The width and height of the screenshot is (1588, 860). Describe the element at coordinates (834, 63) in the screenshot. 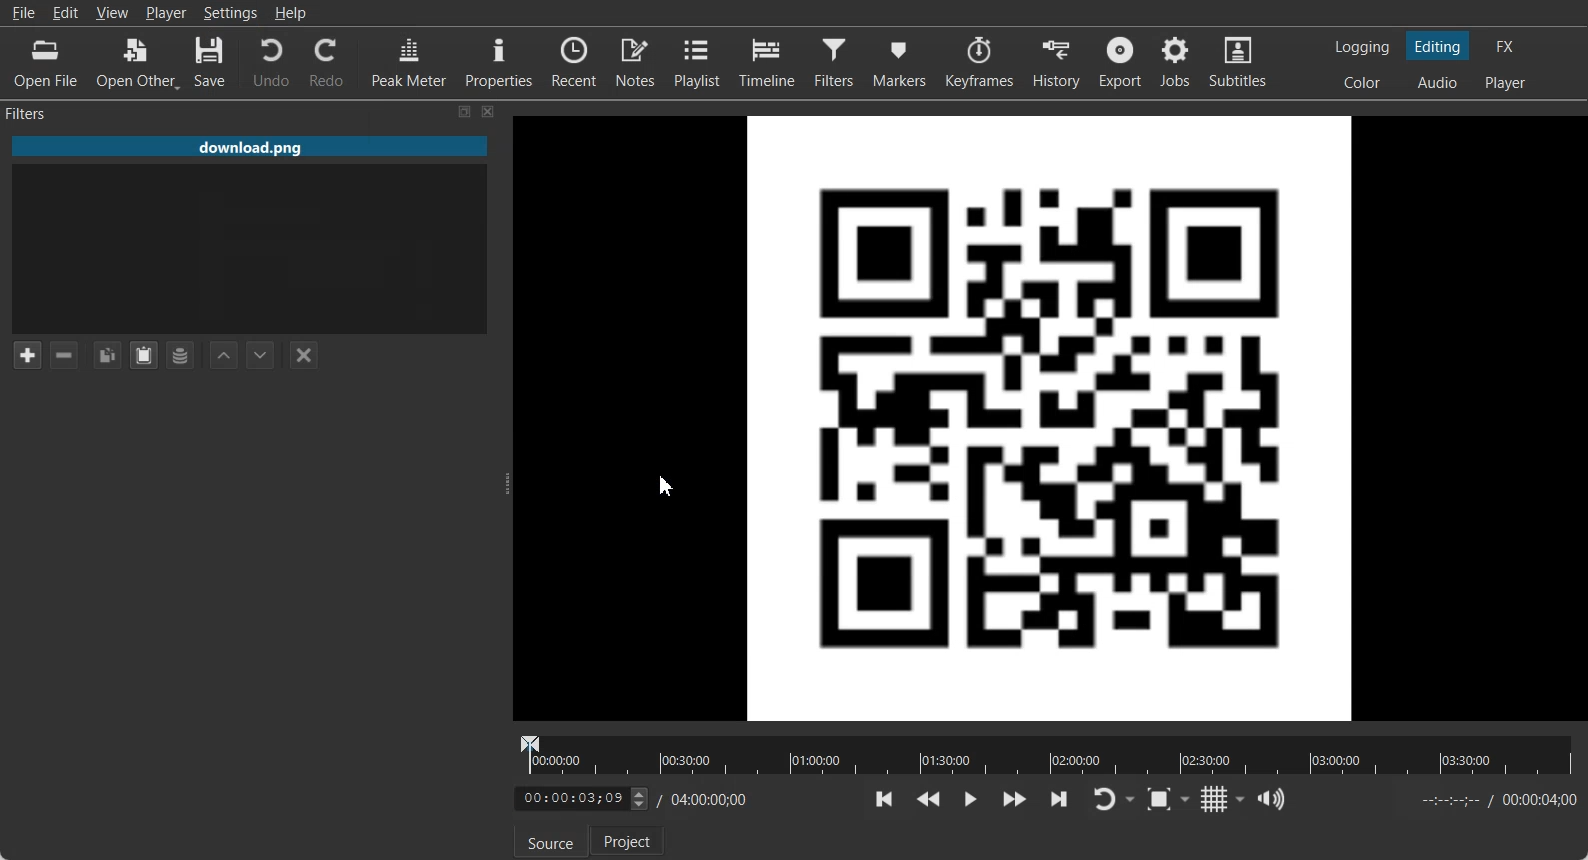

I see `Filter` at that location.